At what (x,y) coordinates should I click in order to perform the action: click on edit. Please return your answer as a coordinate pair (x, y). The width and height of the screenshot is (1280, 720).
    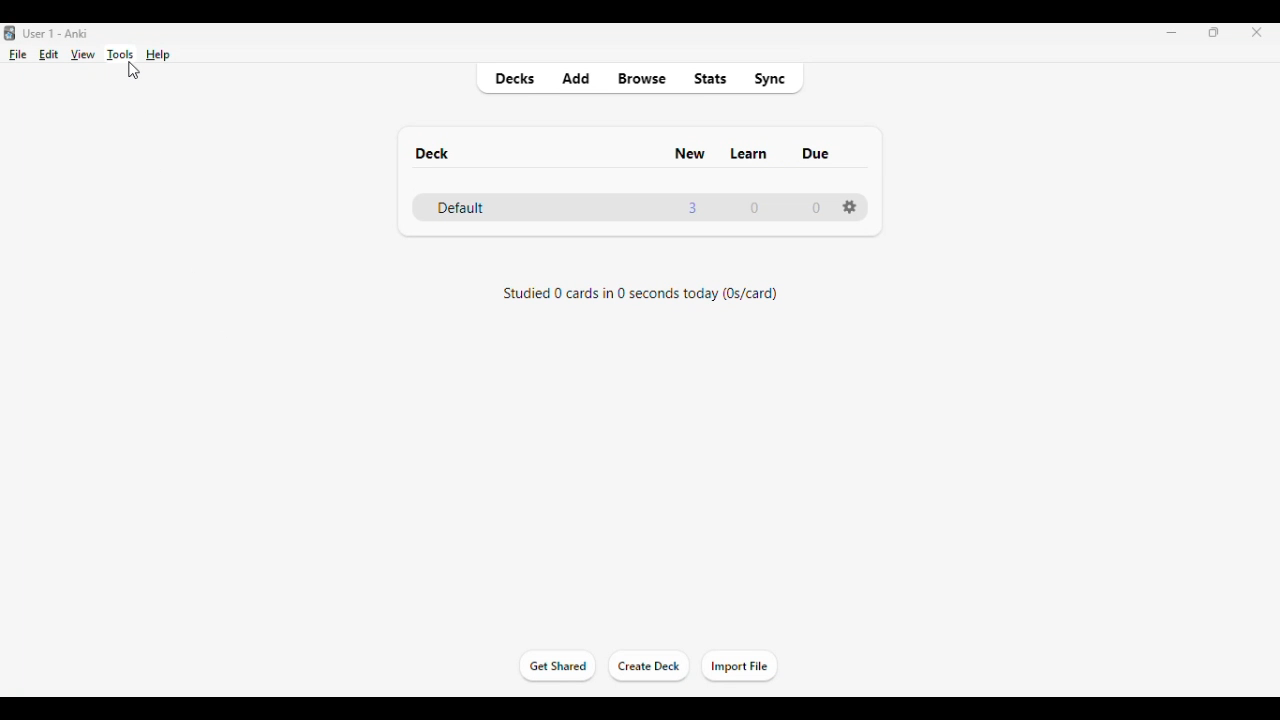
    Looking at the image, I should click on (49, 54).